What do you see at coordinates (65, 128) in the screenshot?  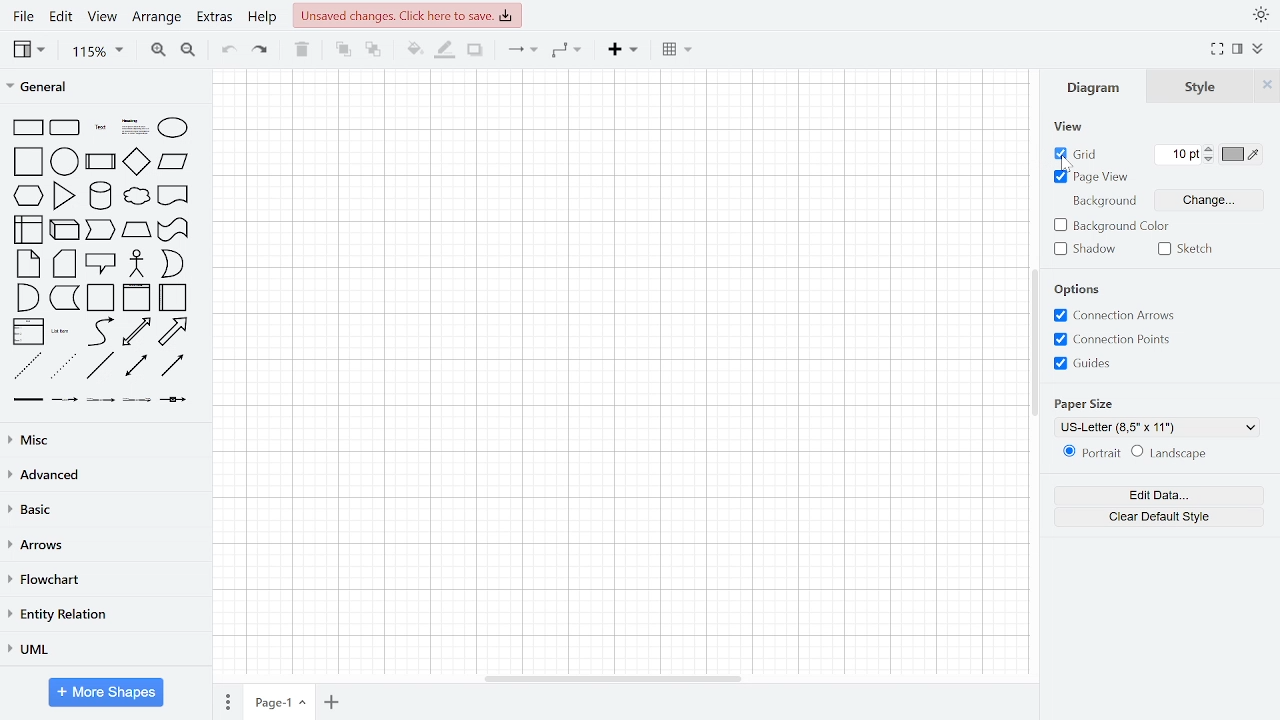 I see `rounded rectangle` at bounding box center [65, 128].